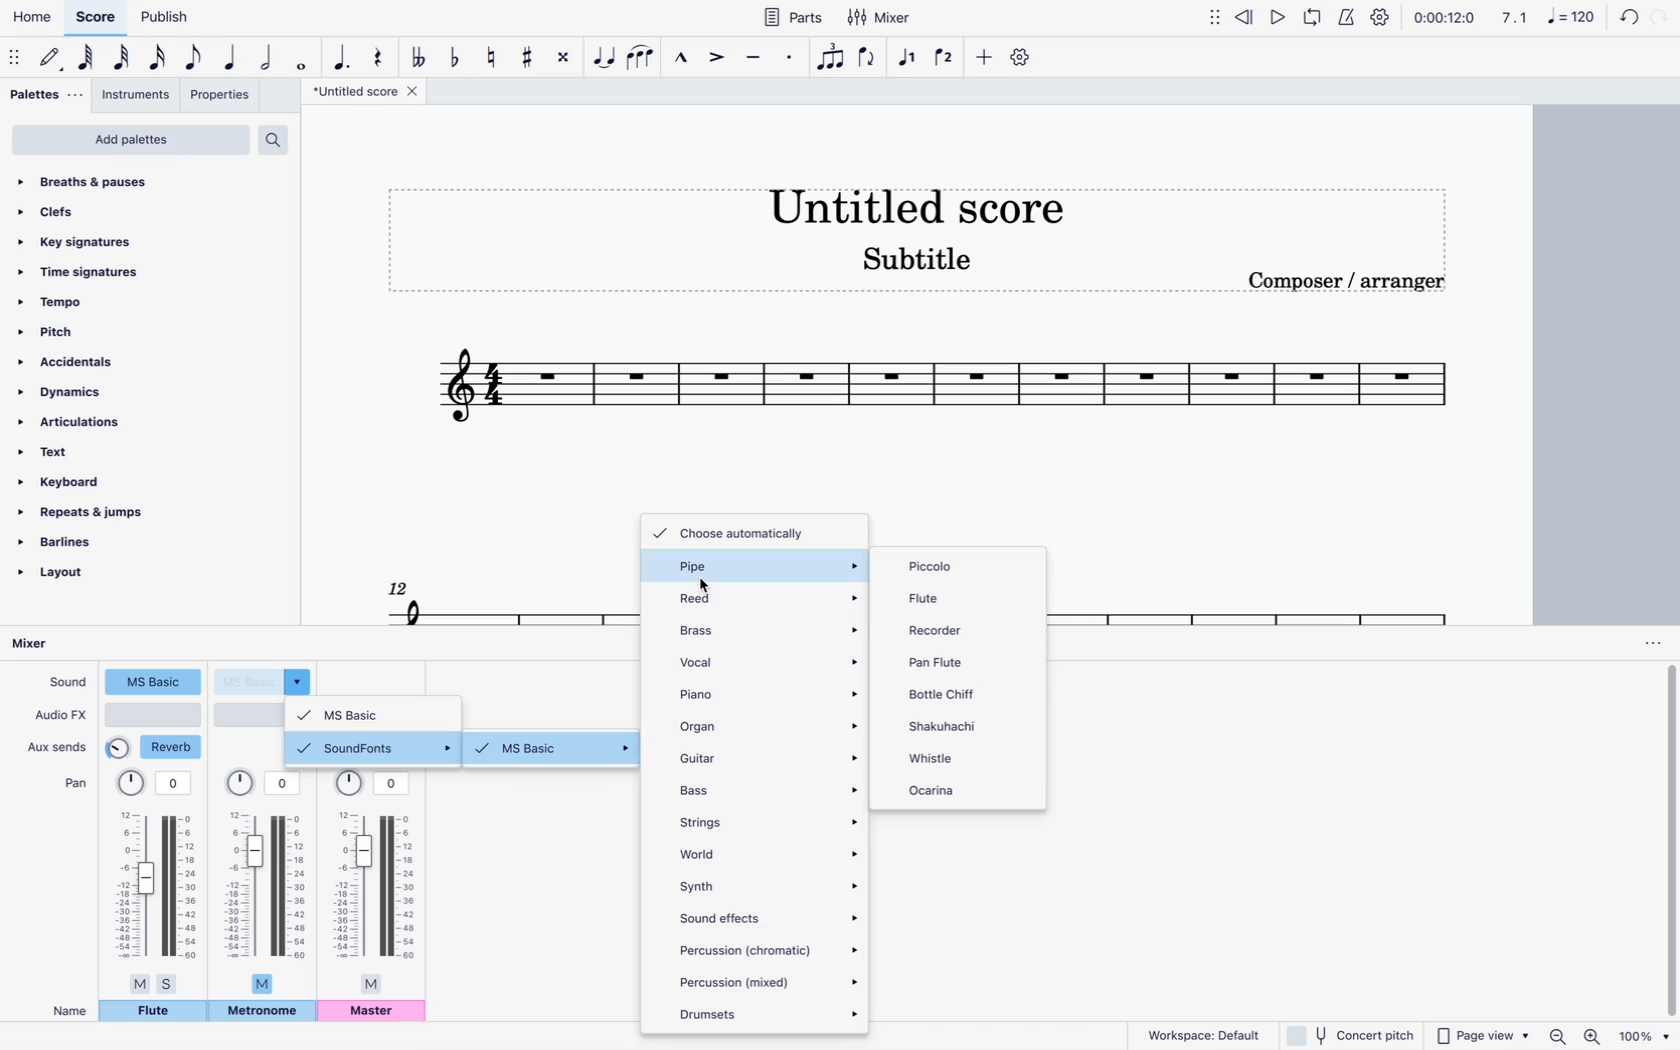 The width and height of the screenshot is (1680, 1050). What do you see at coordinates (124, 59) in the screenshot?
I see `32nd note` at bounding box center [124, 59].